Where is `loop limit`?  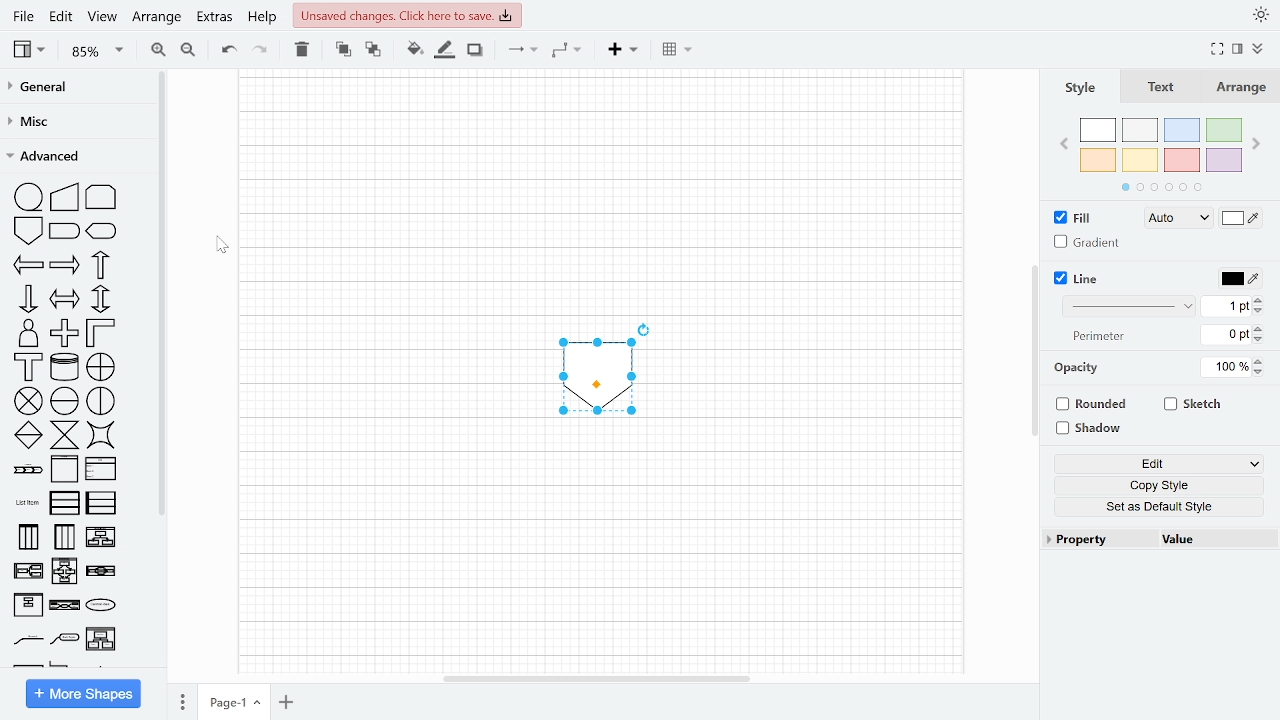
loop limit is located at coordinates (102, 195).